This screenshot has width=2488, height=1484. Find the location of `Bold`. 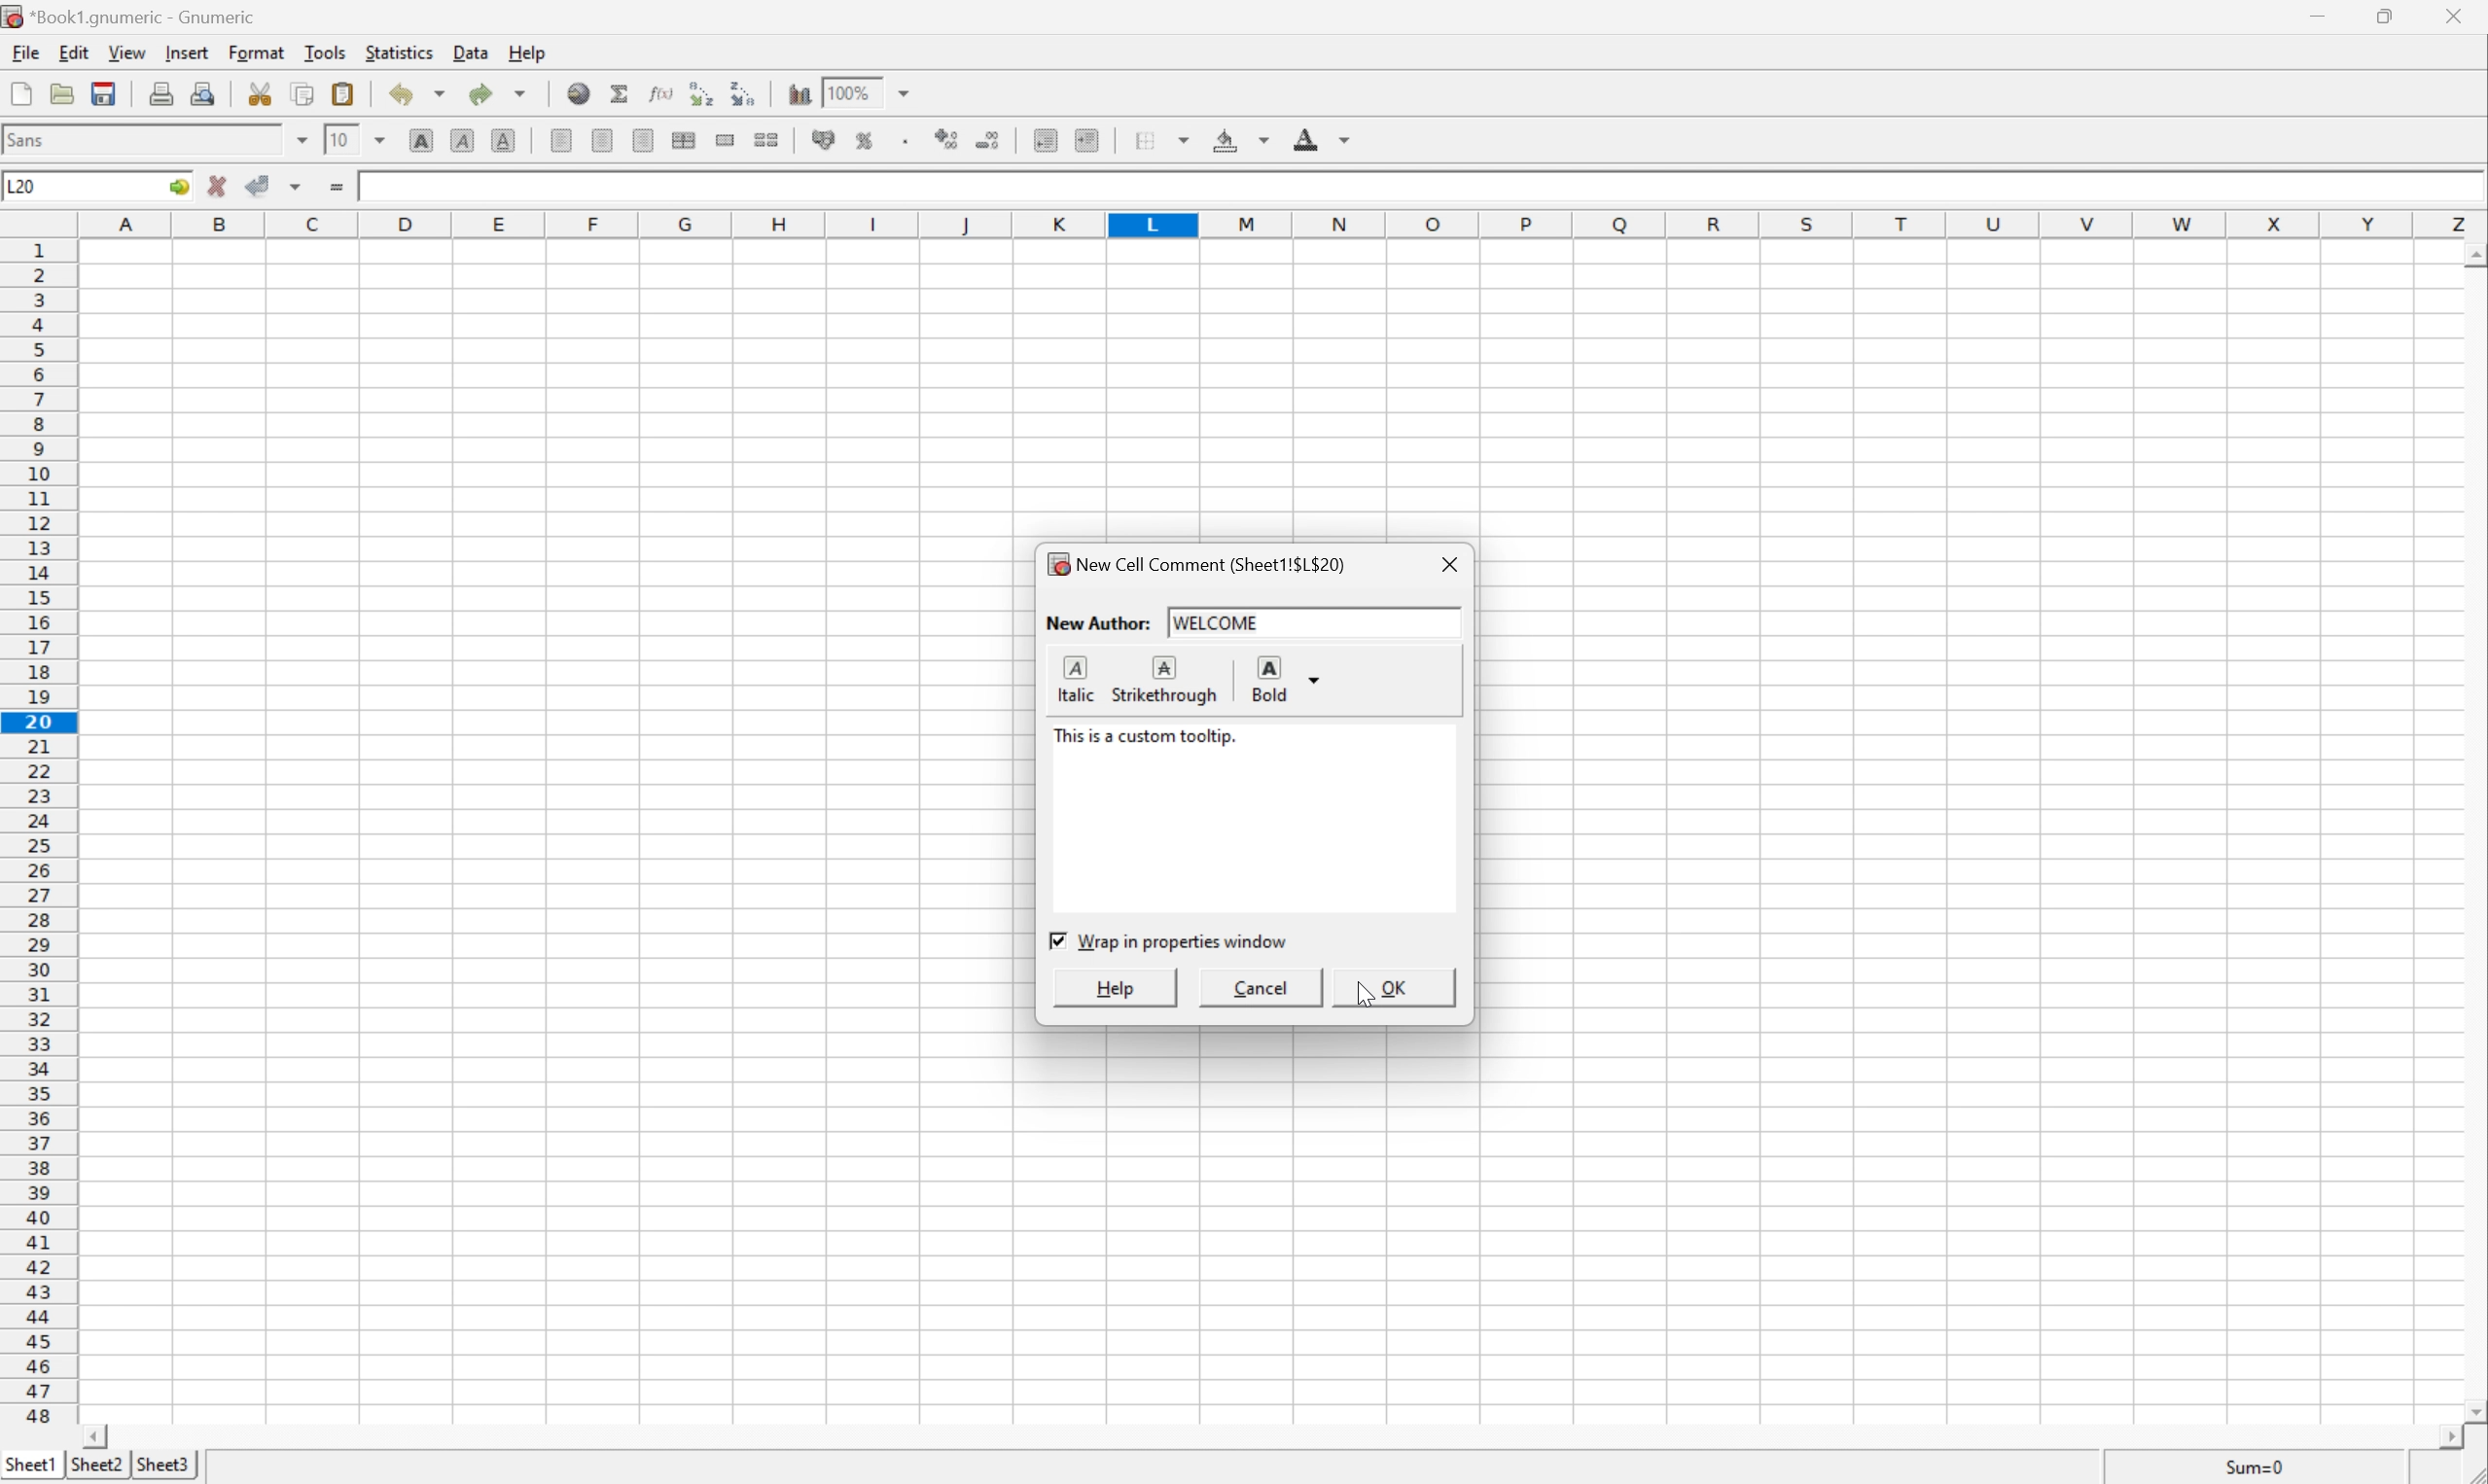

Bold is located at coordinates (418, 139).